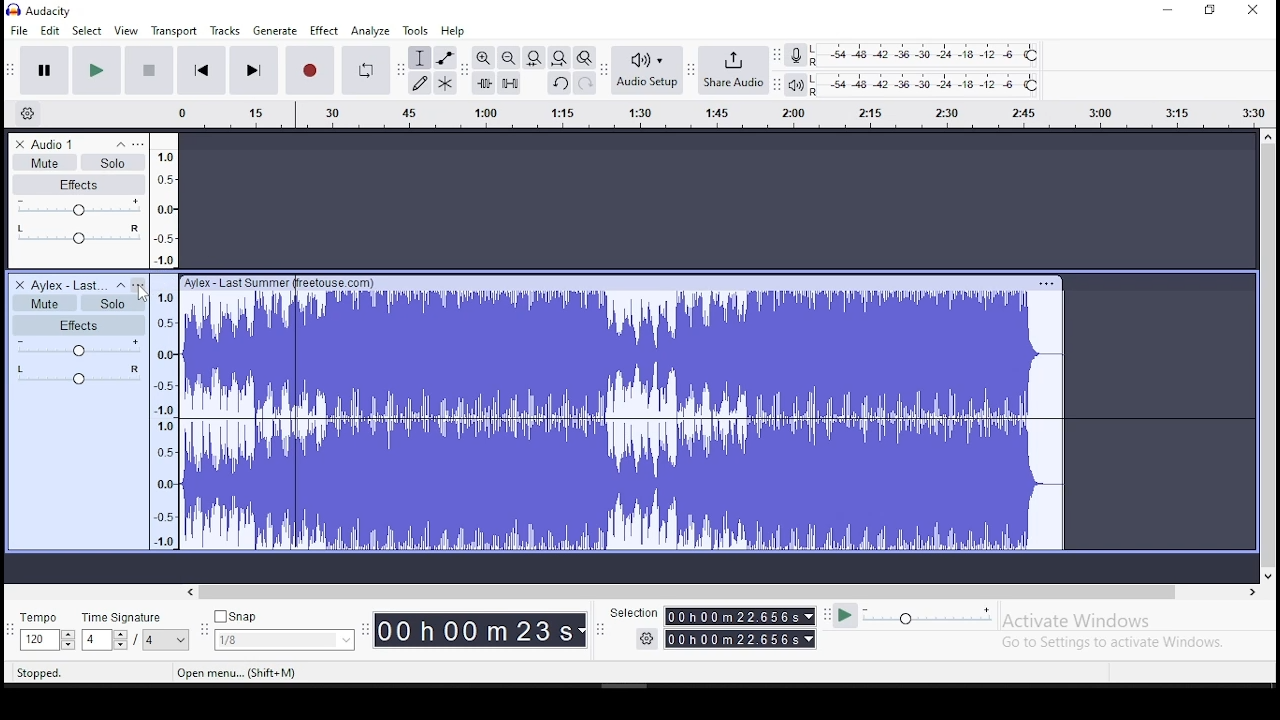 This screenshot has width=1280, height=720. I want to click on edit, so click(49, 31).